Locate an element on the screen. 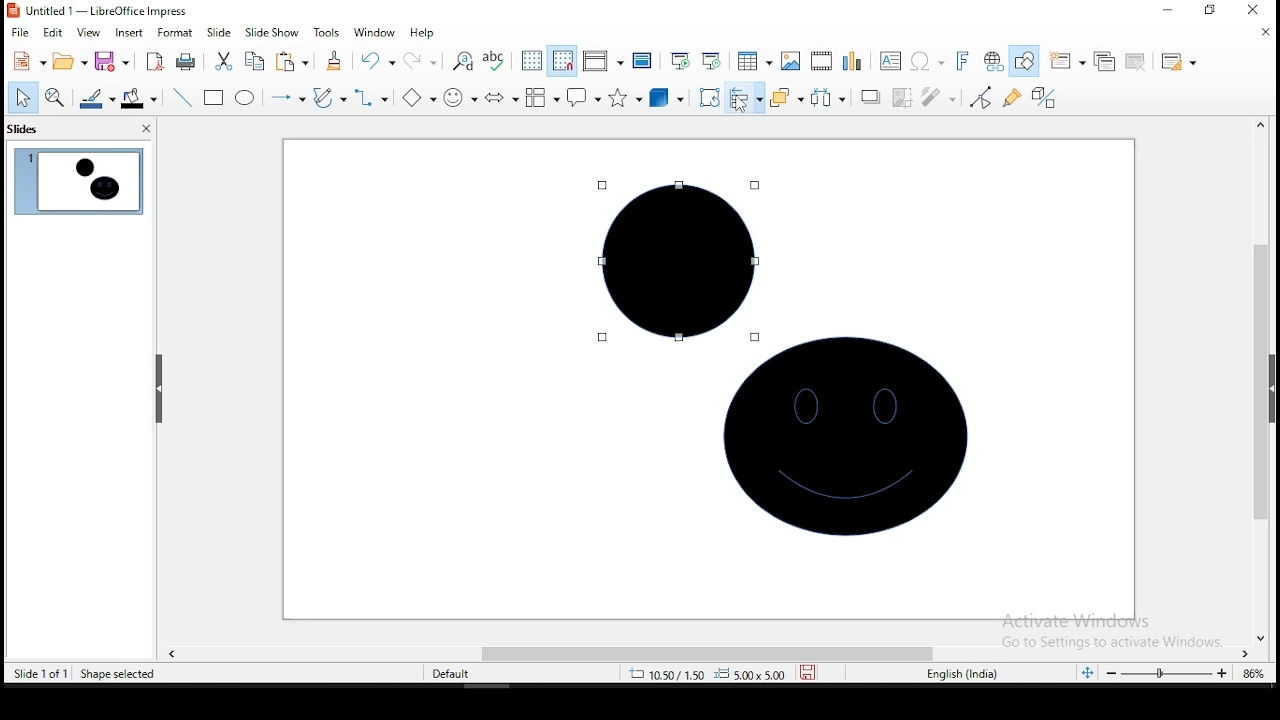 This screenshot has height=720, width=1280. english (india) is located at coordinates (967, 674).